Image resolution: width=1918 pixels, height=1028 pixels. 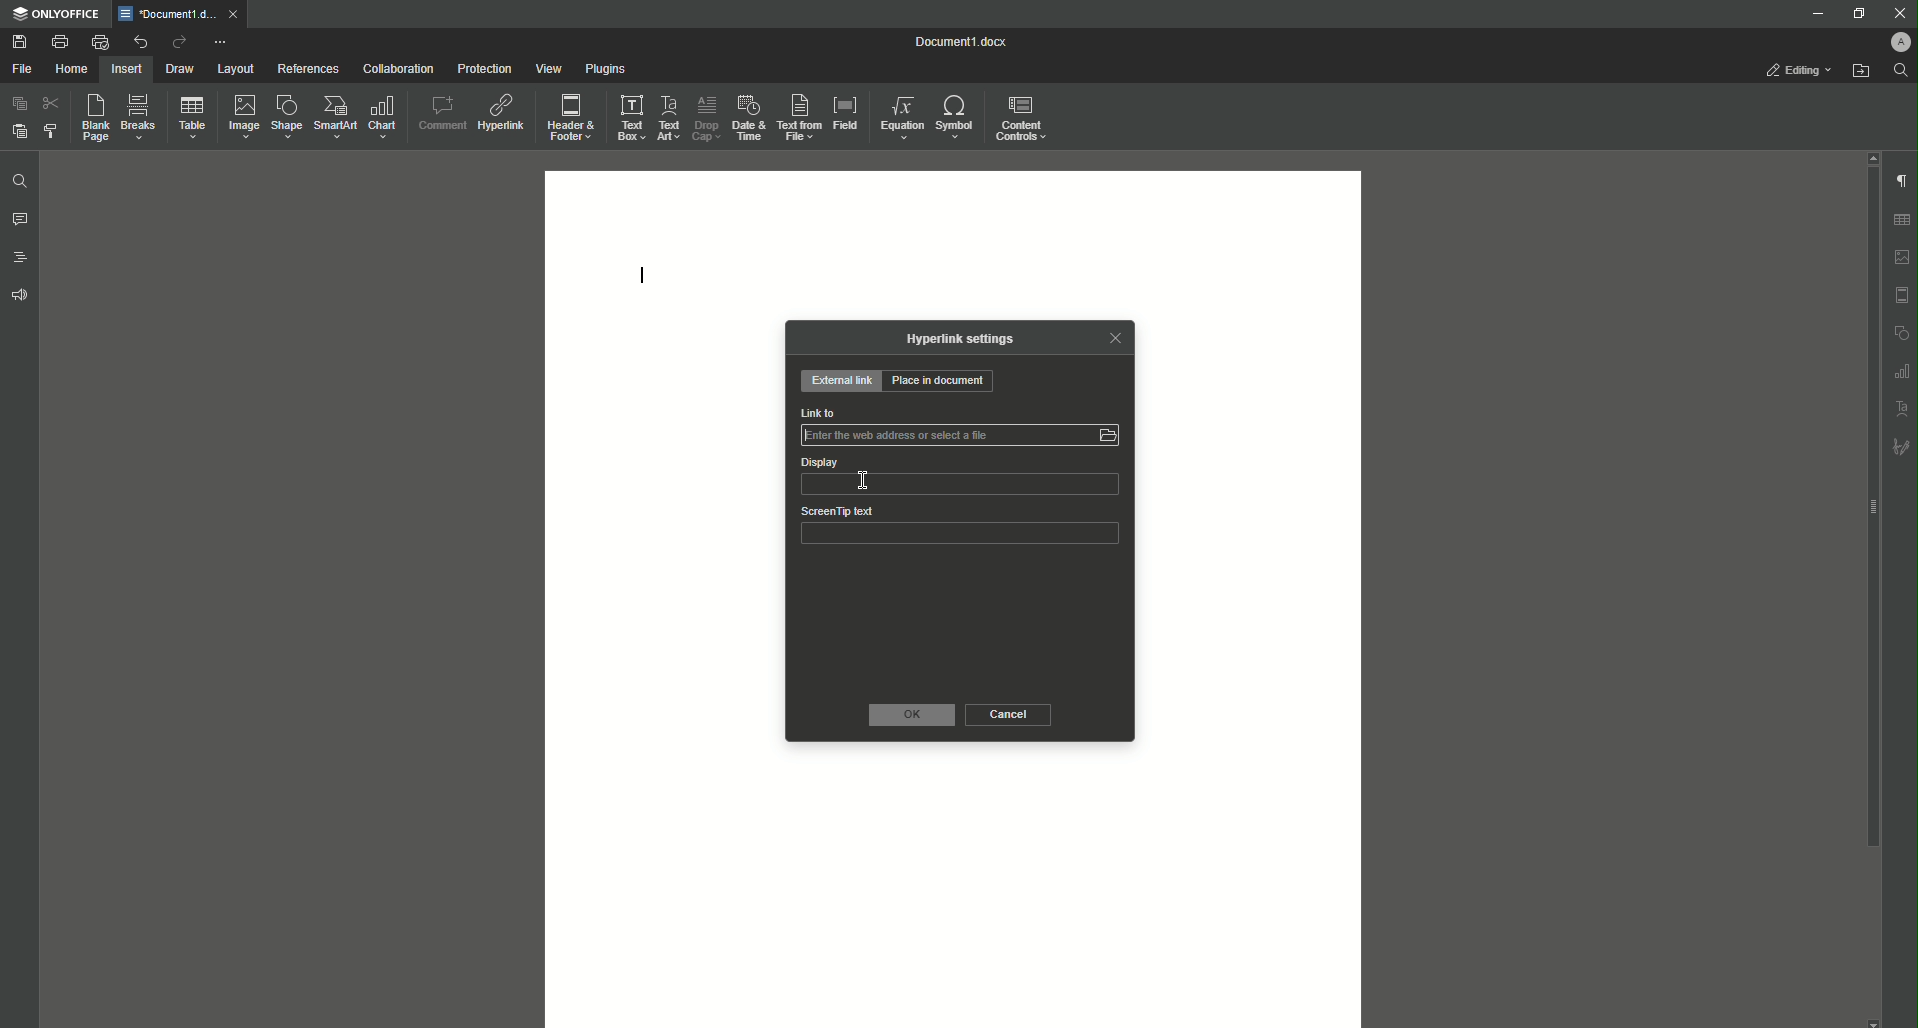 I want to click on Header & footer settings, so click(x=1904, y=296).